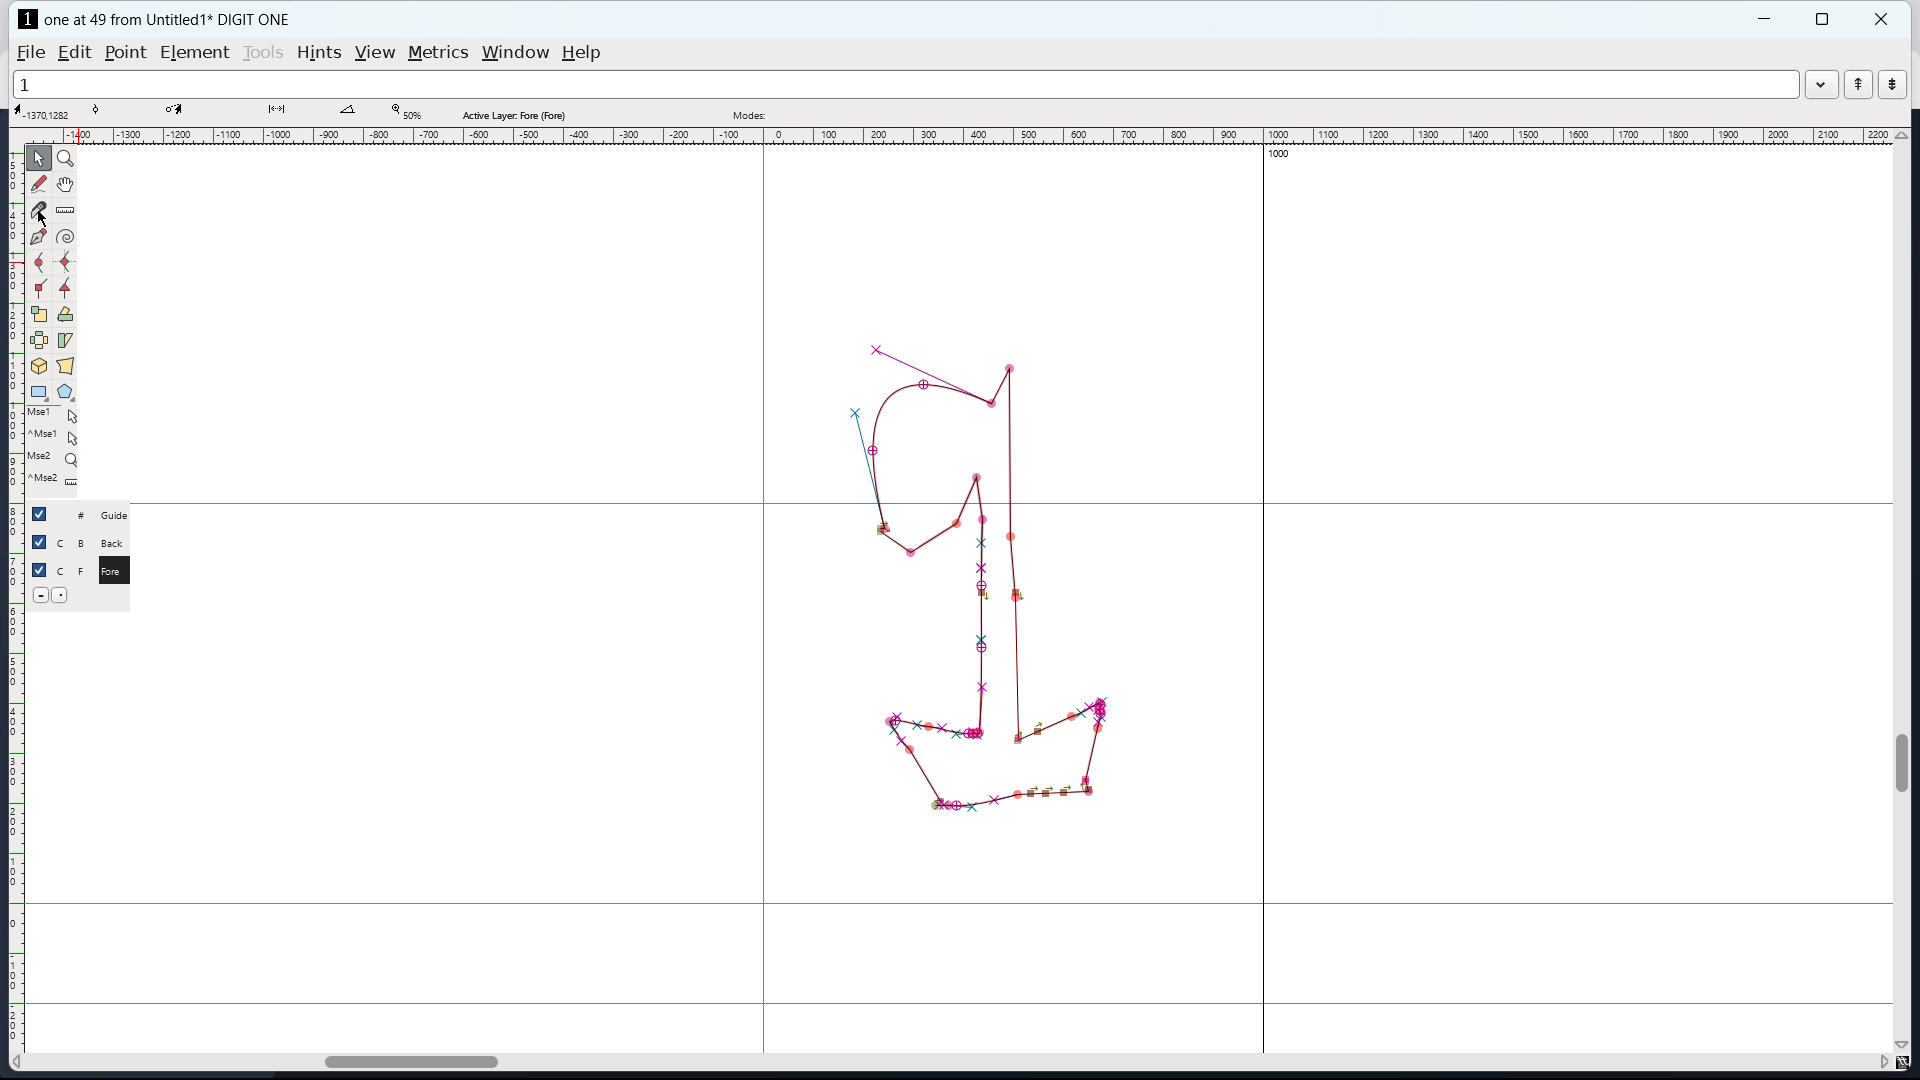  Describe the element at coordinates (39, 366) in the screenshot. I see `rotate selection in 3D and project back to plane` at that location.